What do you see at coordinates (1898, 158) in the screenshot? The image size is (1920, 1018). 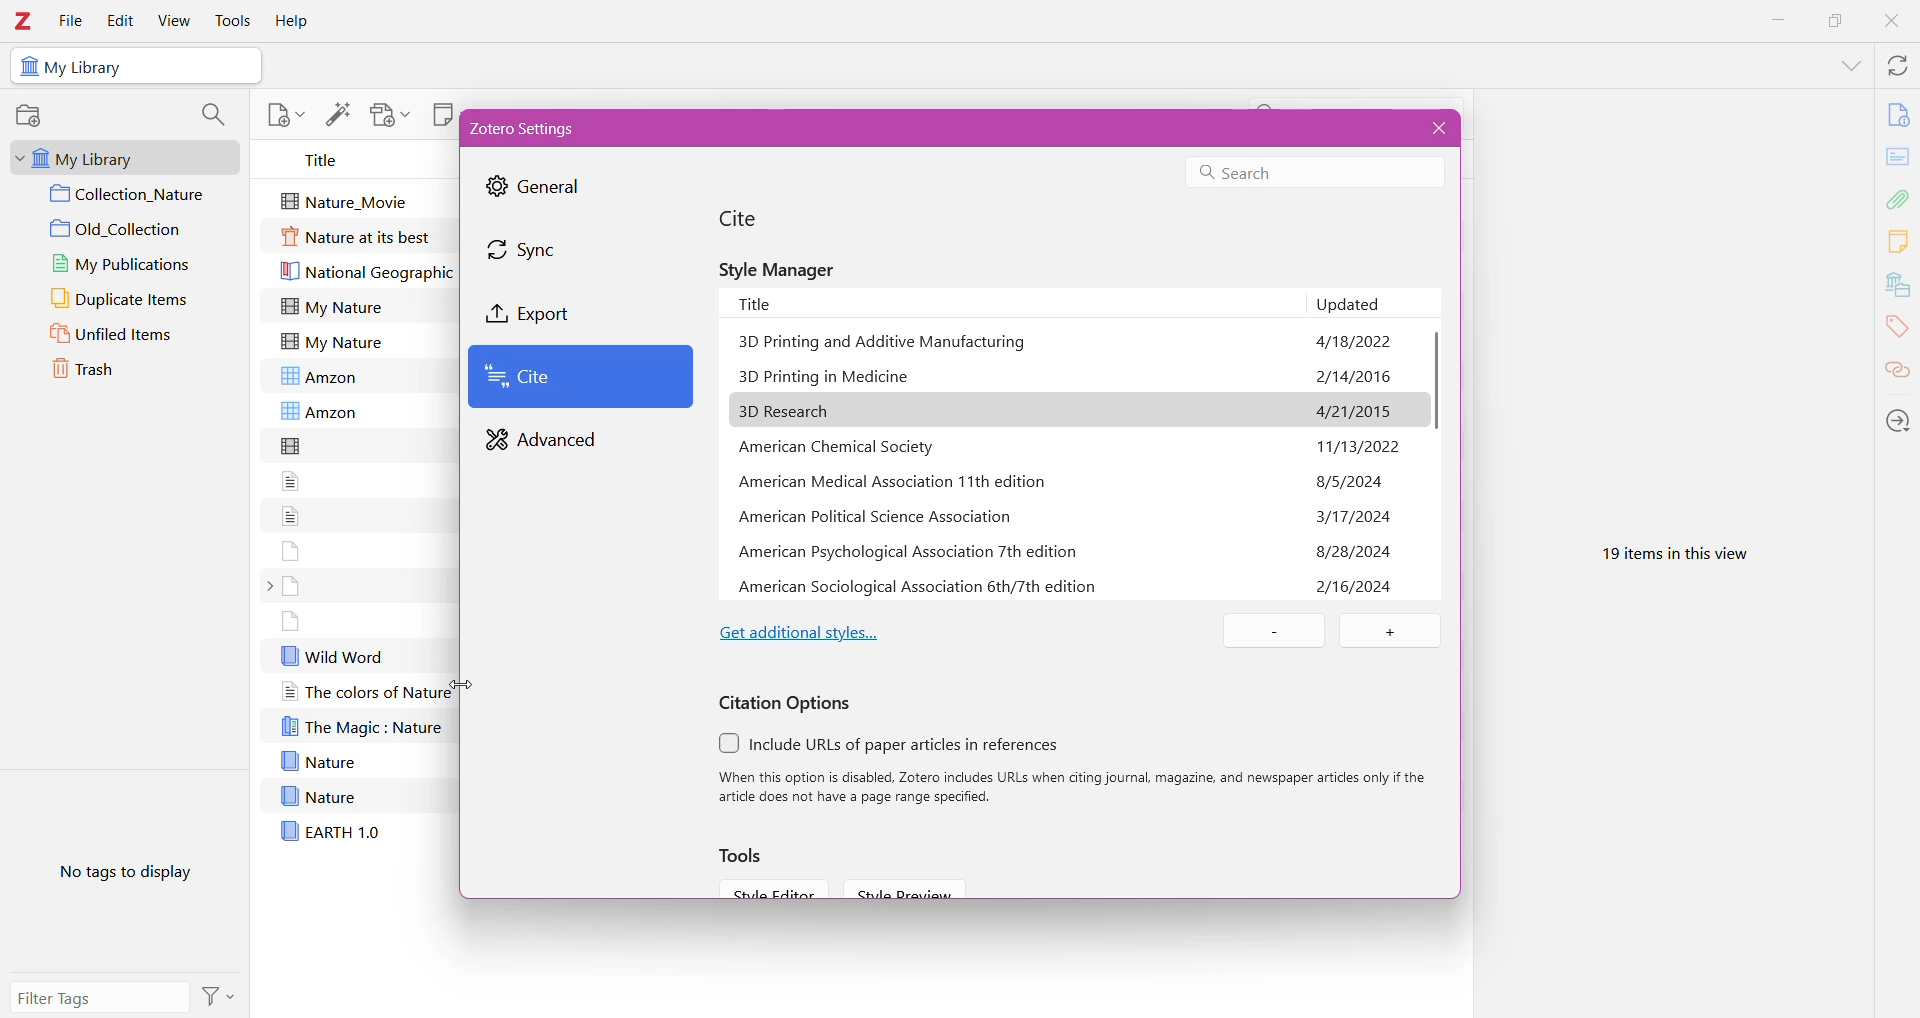 I see `Abstract` at bounding box center [1898, 158].